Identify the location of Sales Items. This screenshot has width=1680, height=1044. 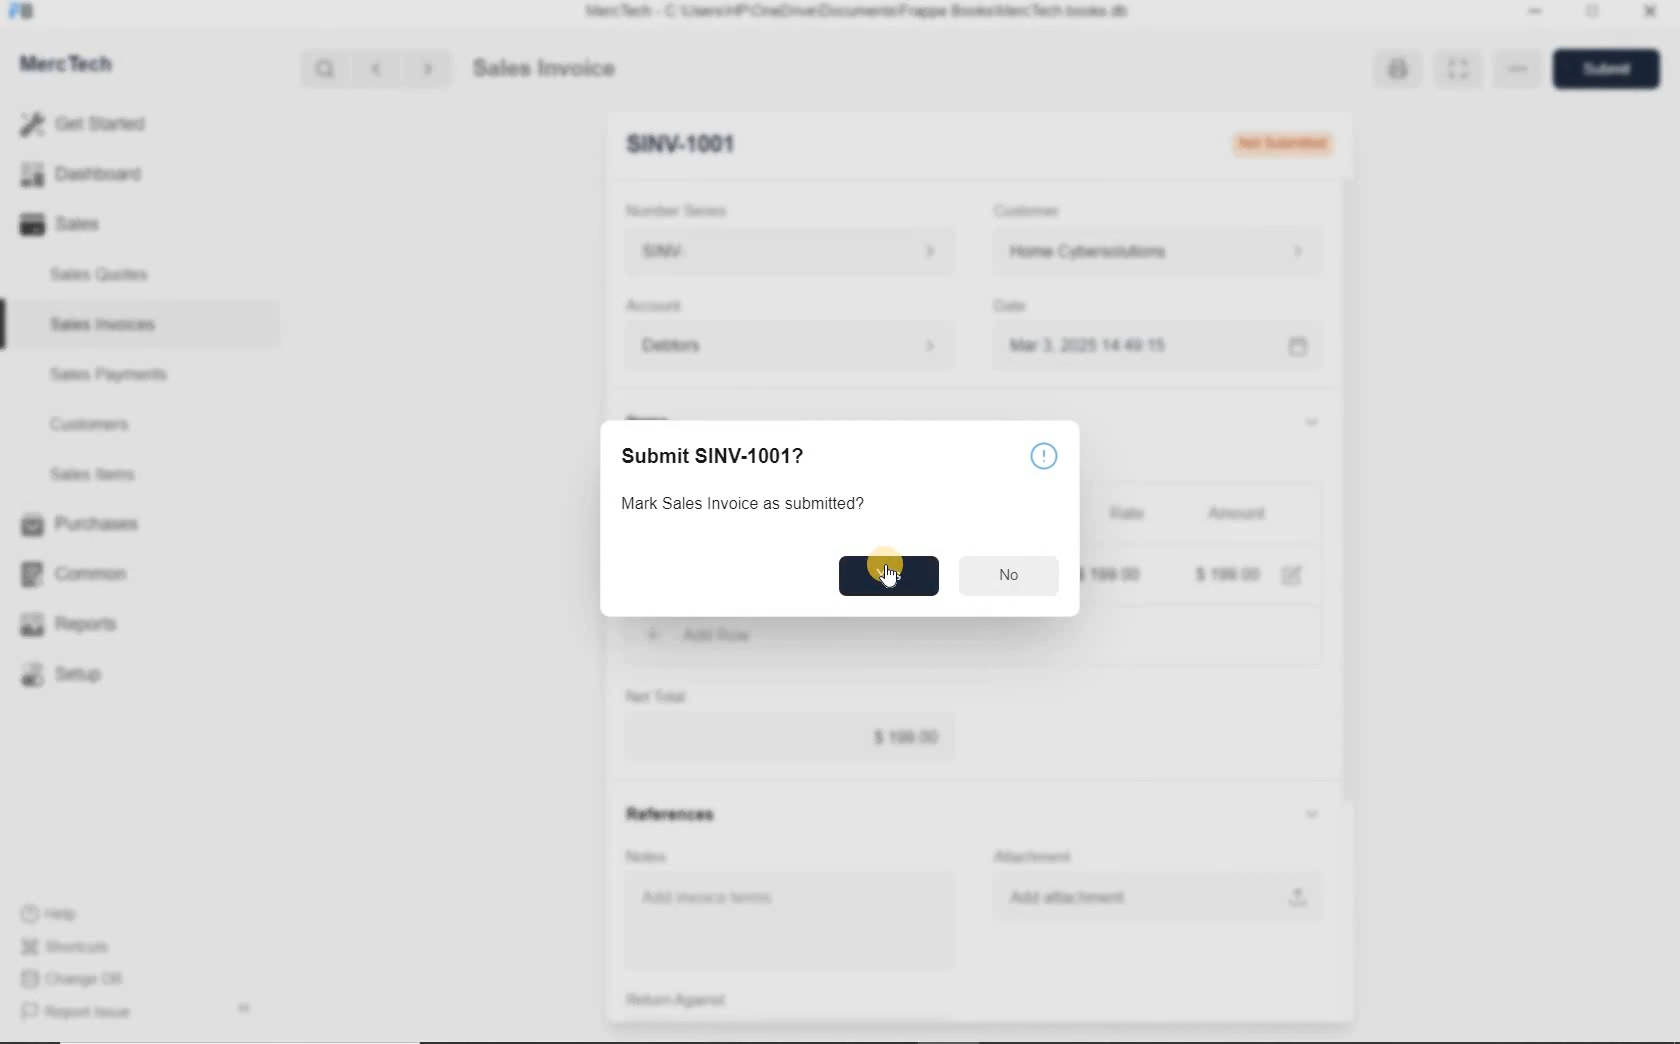
(106, 474).